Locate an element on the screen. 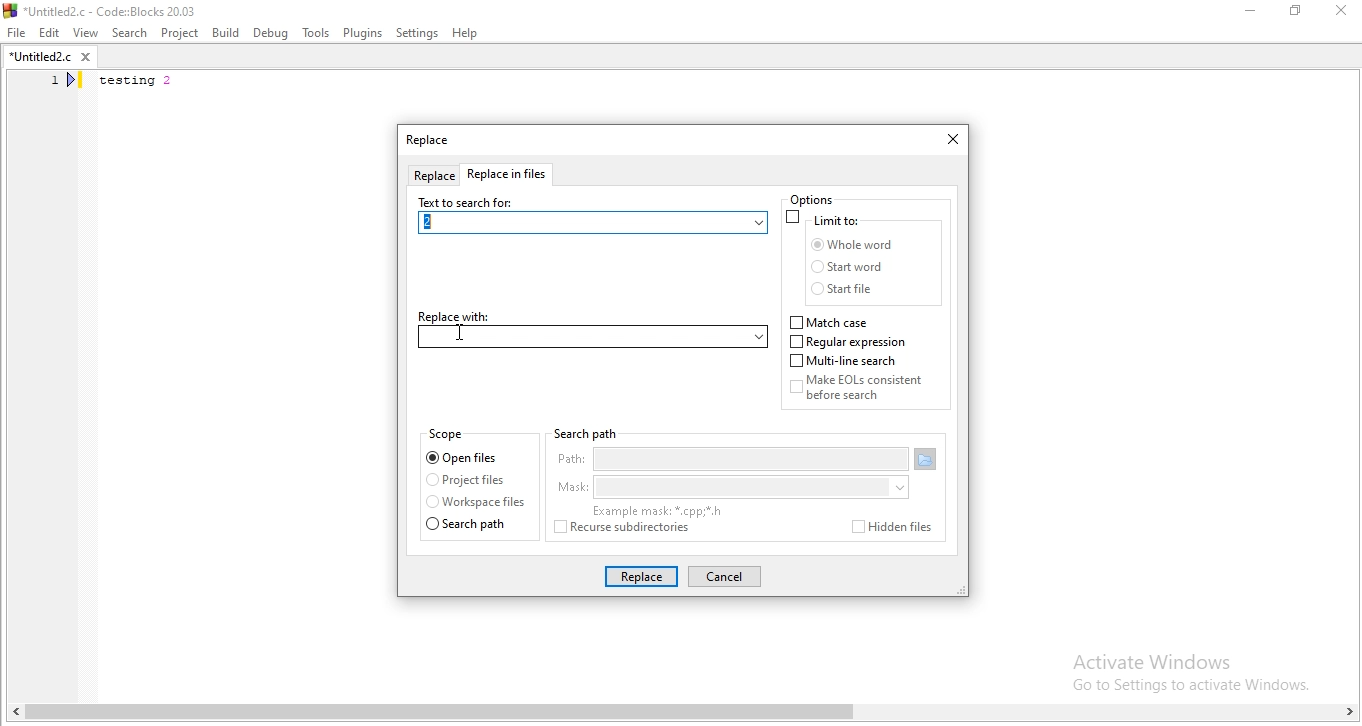  View  is located at coordinates (85, 32).